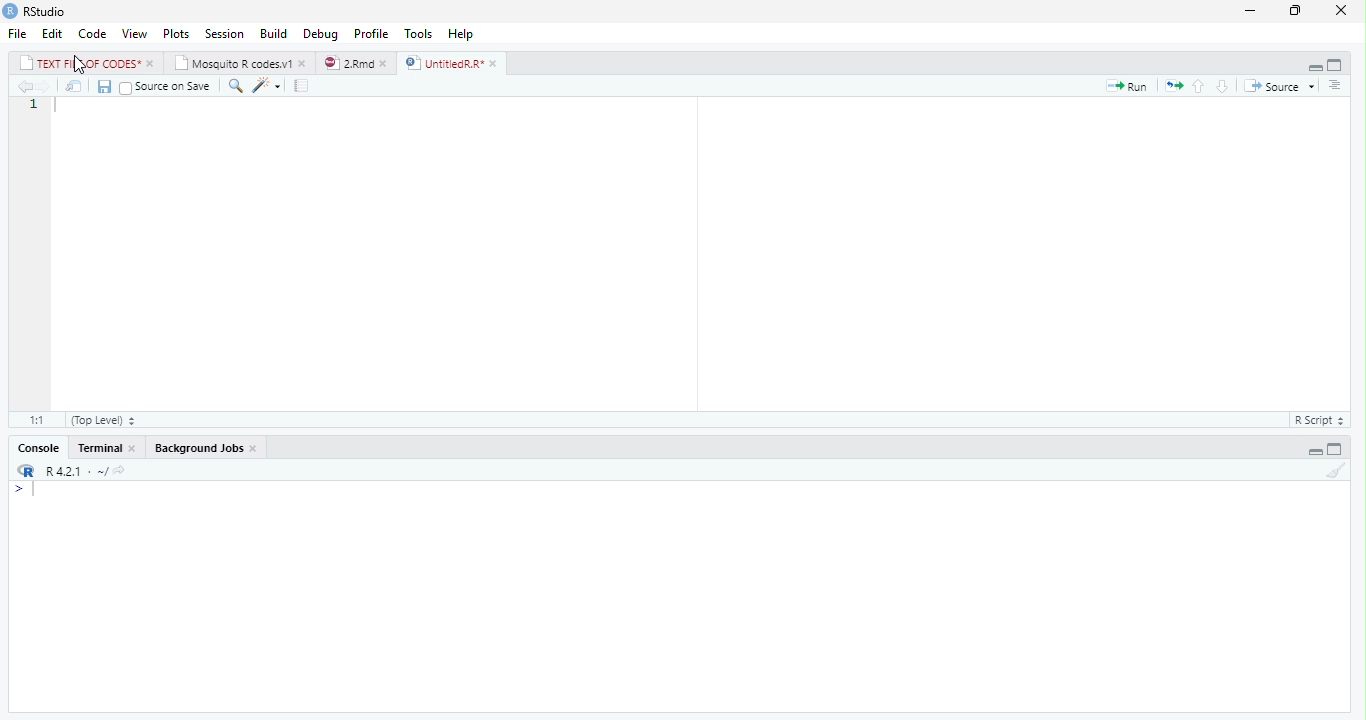  What do you see at coordinates (1338, 472) in the screenshot?
I see `Clear` at bounding box center [1338, 472].